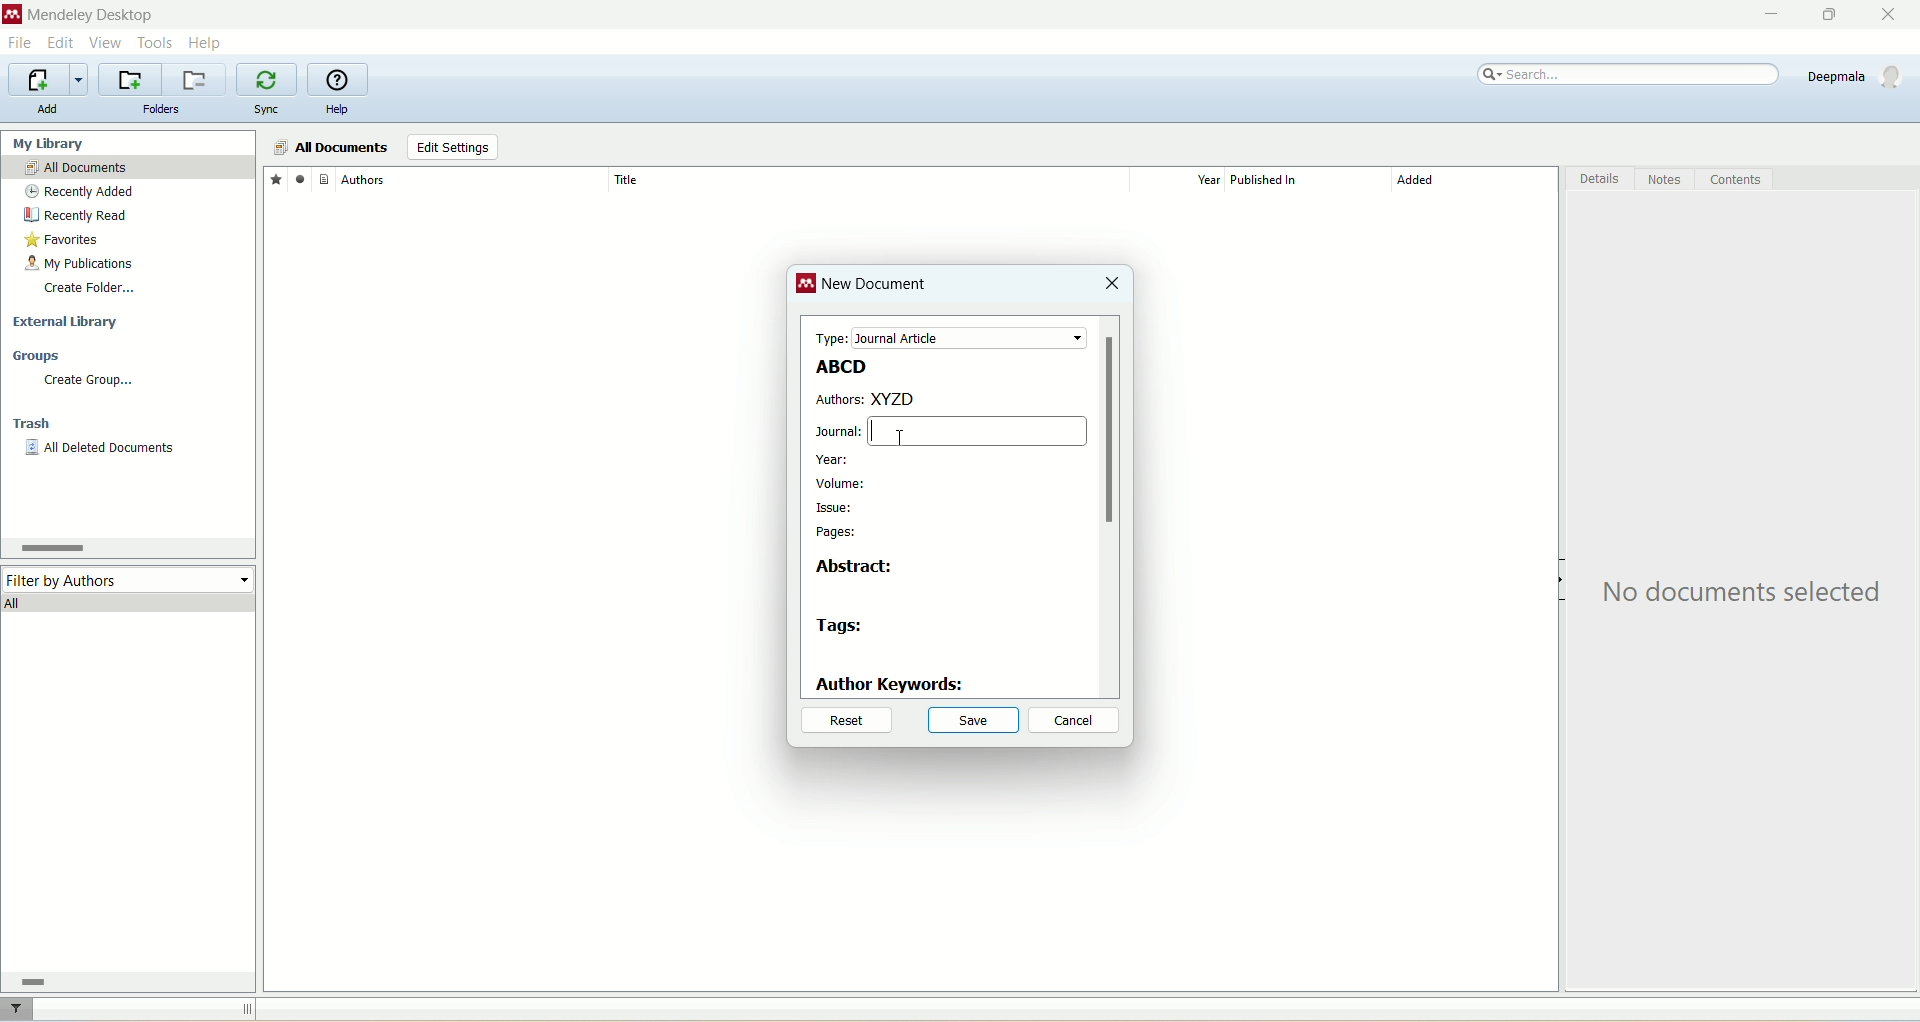 The height and width of the screenshot is (1022, 1920). What do you see at coordinates (943, 345) in the screenshot?
I see `test` at bounding box center [943, 345].